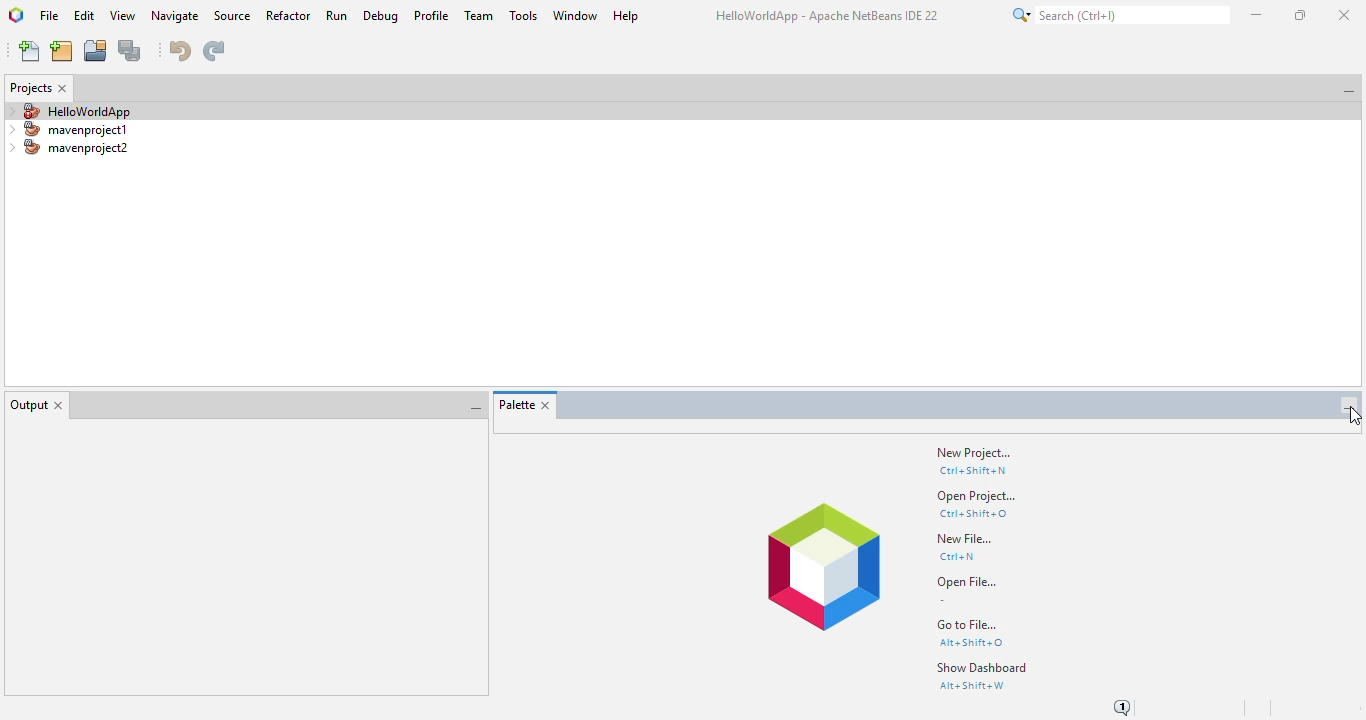 This screenshot has height=720, width=1366. I want to click on team, so click(481, 15).